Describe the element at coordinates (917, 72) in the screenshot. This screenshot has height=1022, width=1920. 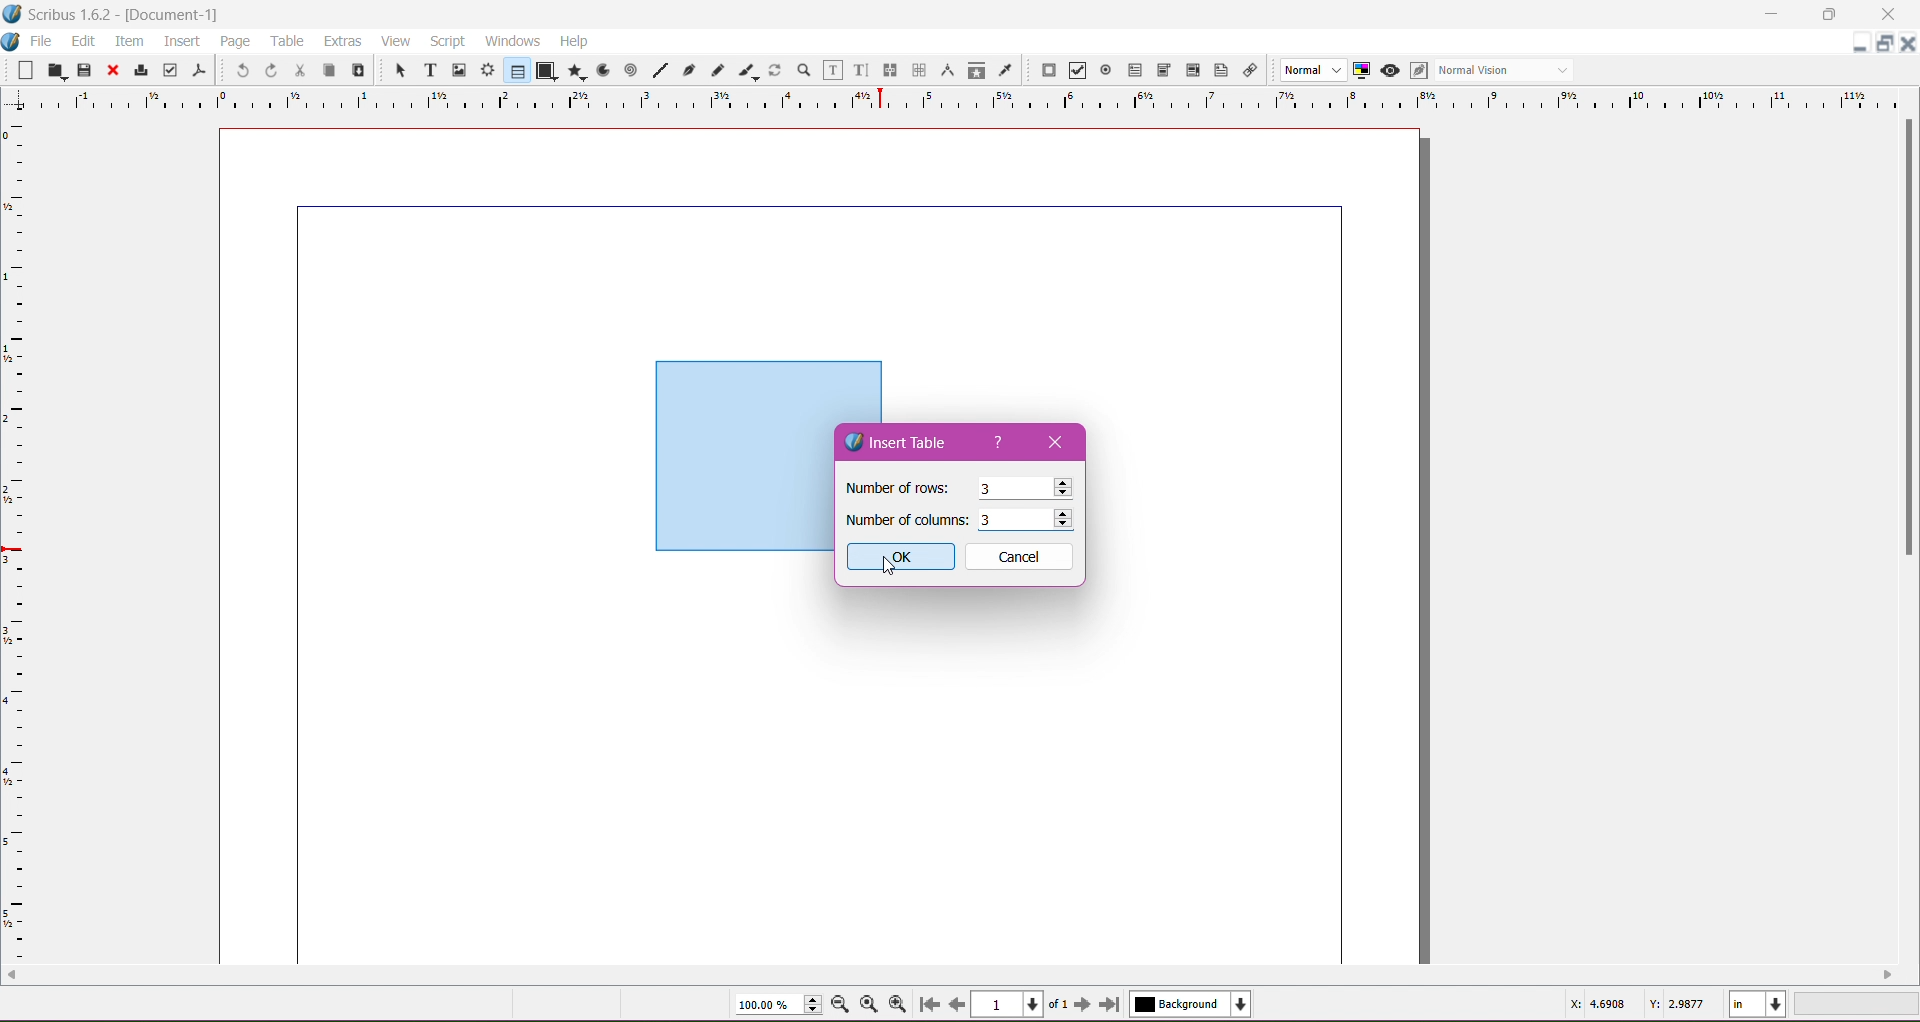
I see `Unlink Text Frames` at that location.